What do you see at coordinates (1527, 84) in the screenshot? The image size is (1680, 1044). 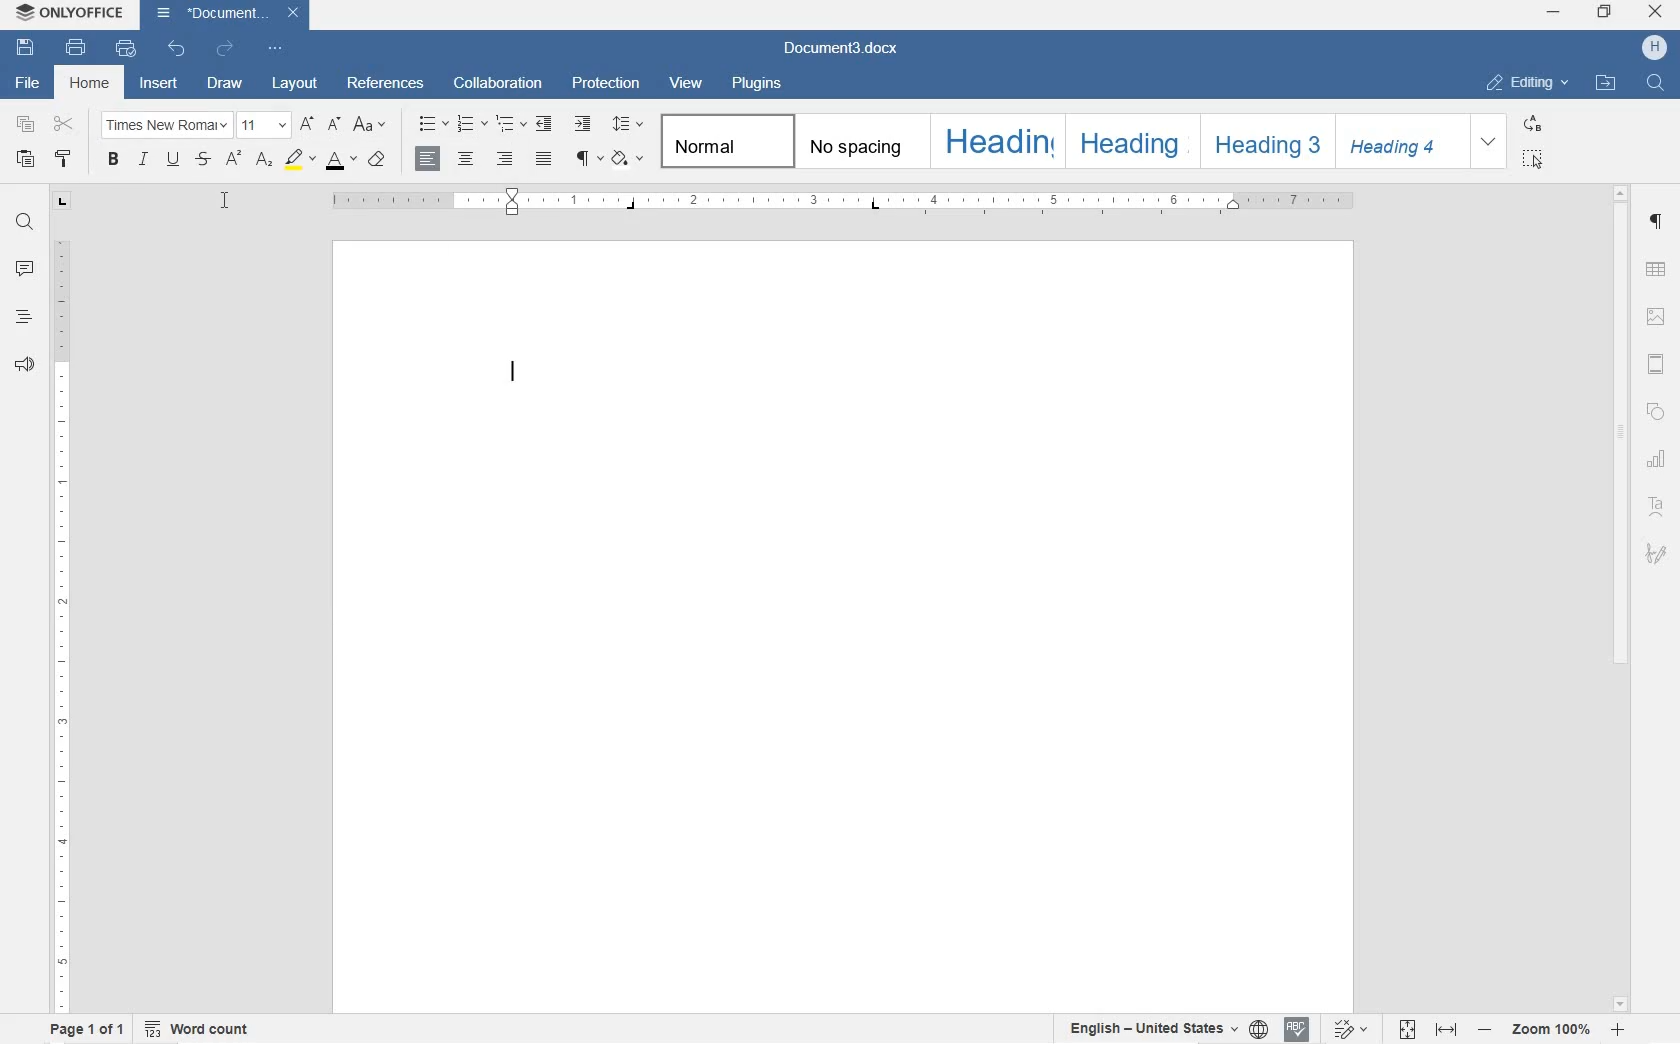 I see `EDITING` at bounding box center [1527, 84].